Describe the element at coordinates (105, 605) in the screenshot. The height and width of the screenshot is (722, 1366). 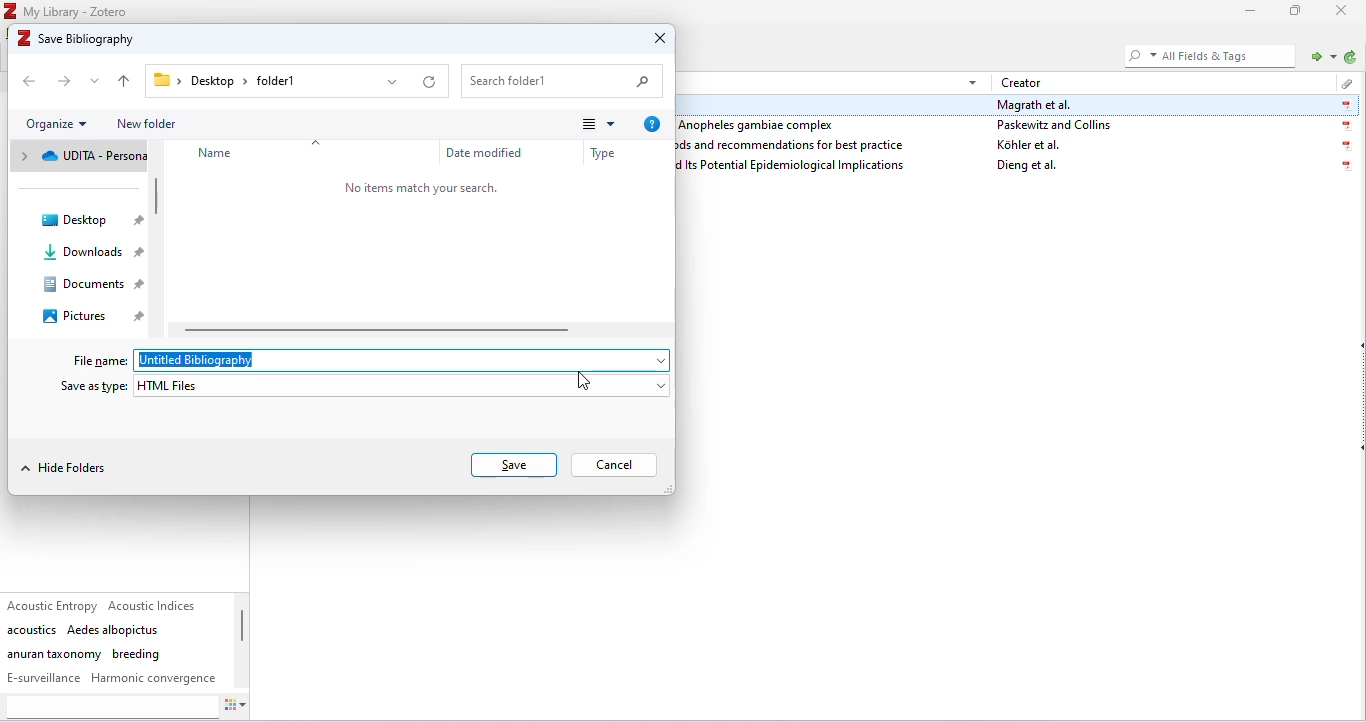
I see `Acoustic Entropy Acoustic Indices` at that location.